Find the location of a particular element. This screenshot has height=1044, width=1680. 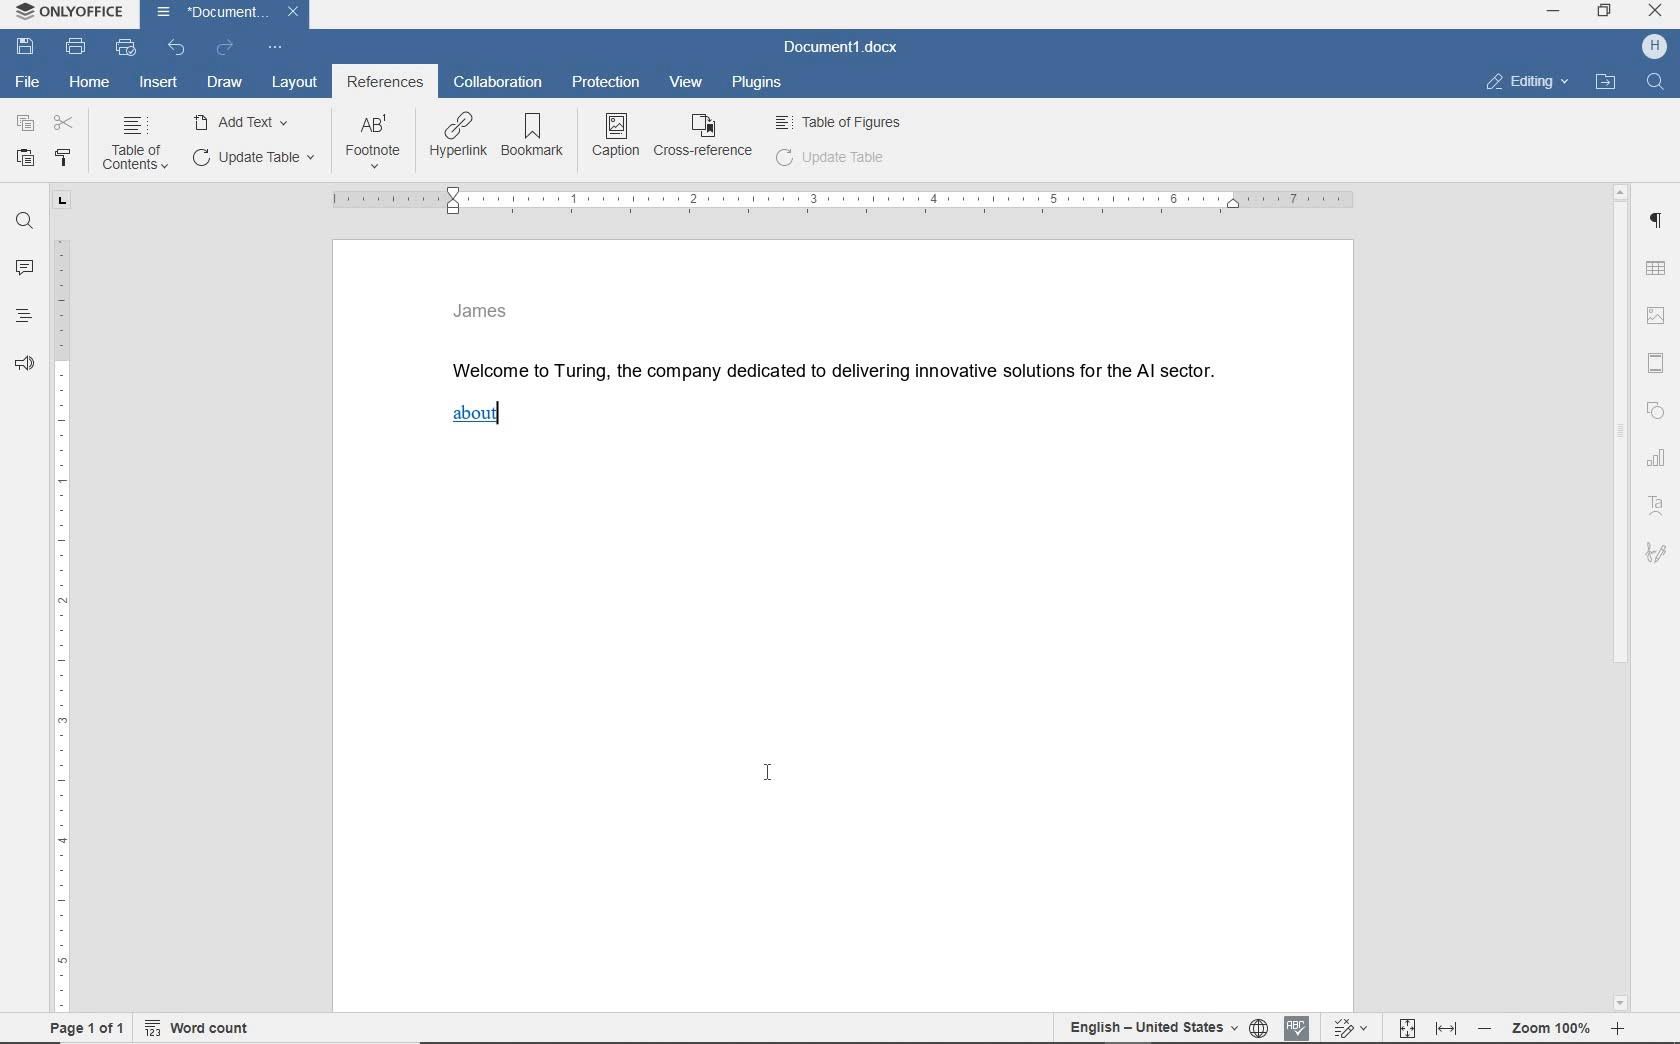

document name is located at coordinates (841, 47).